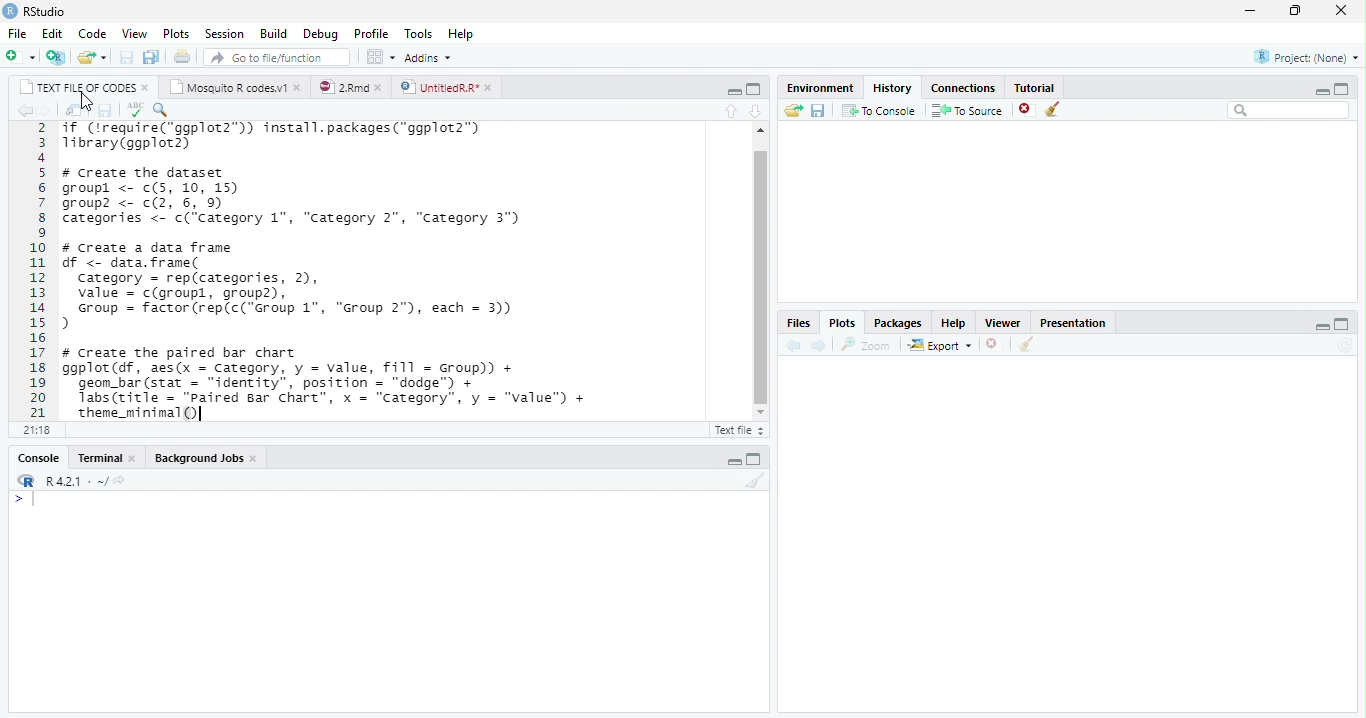  What do you see at coordinates (1003, 322) in the screenshot?
I see `viewer` at bounding box center [1003, 322].